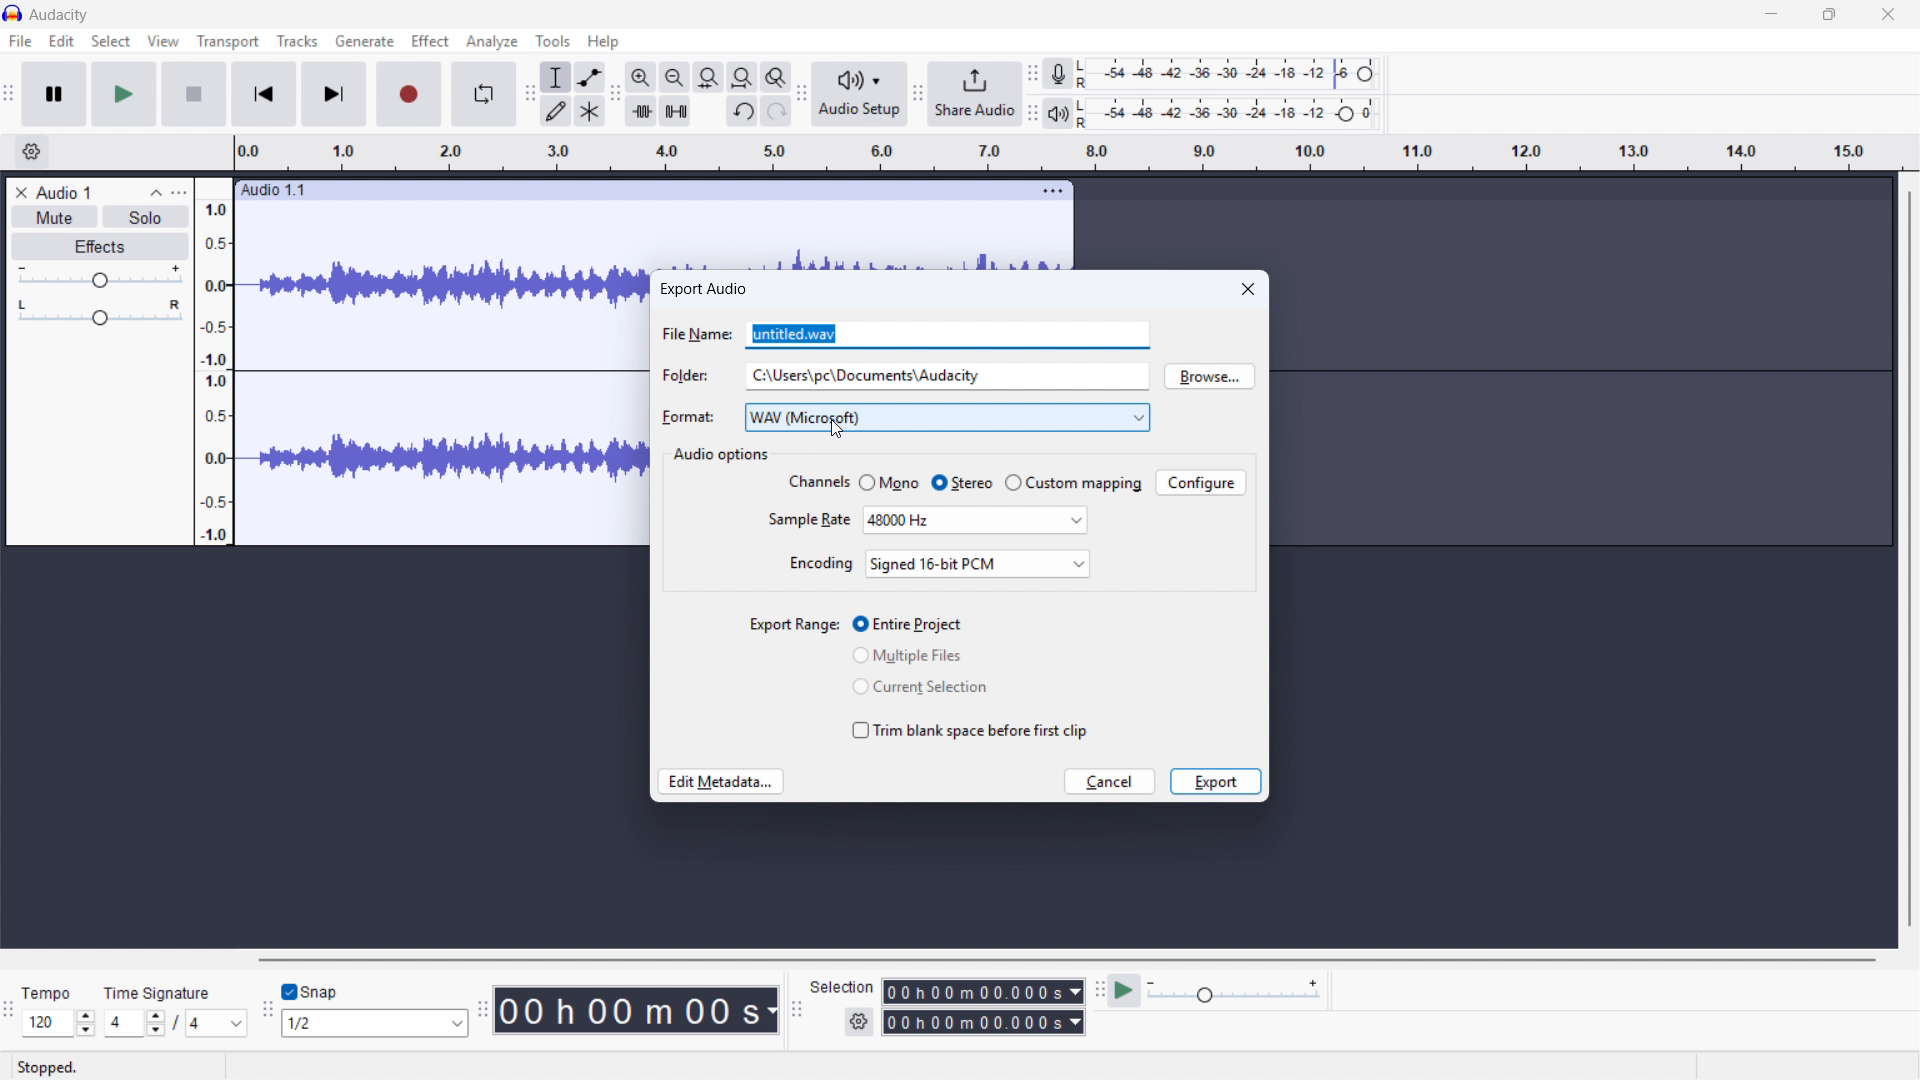 The height and width of the screenshot is (1080, 1920). I want to click on cancel , so click(1111, 781).